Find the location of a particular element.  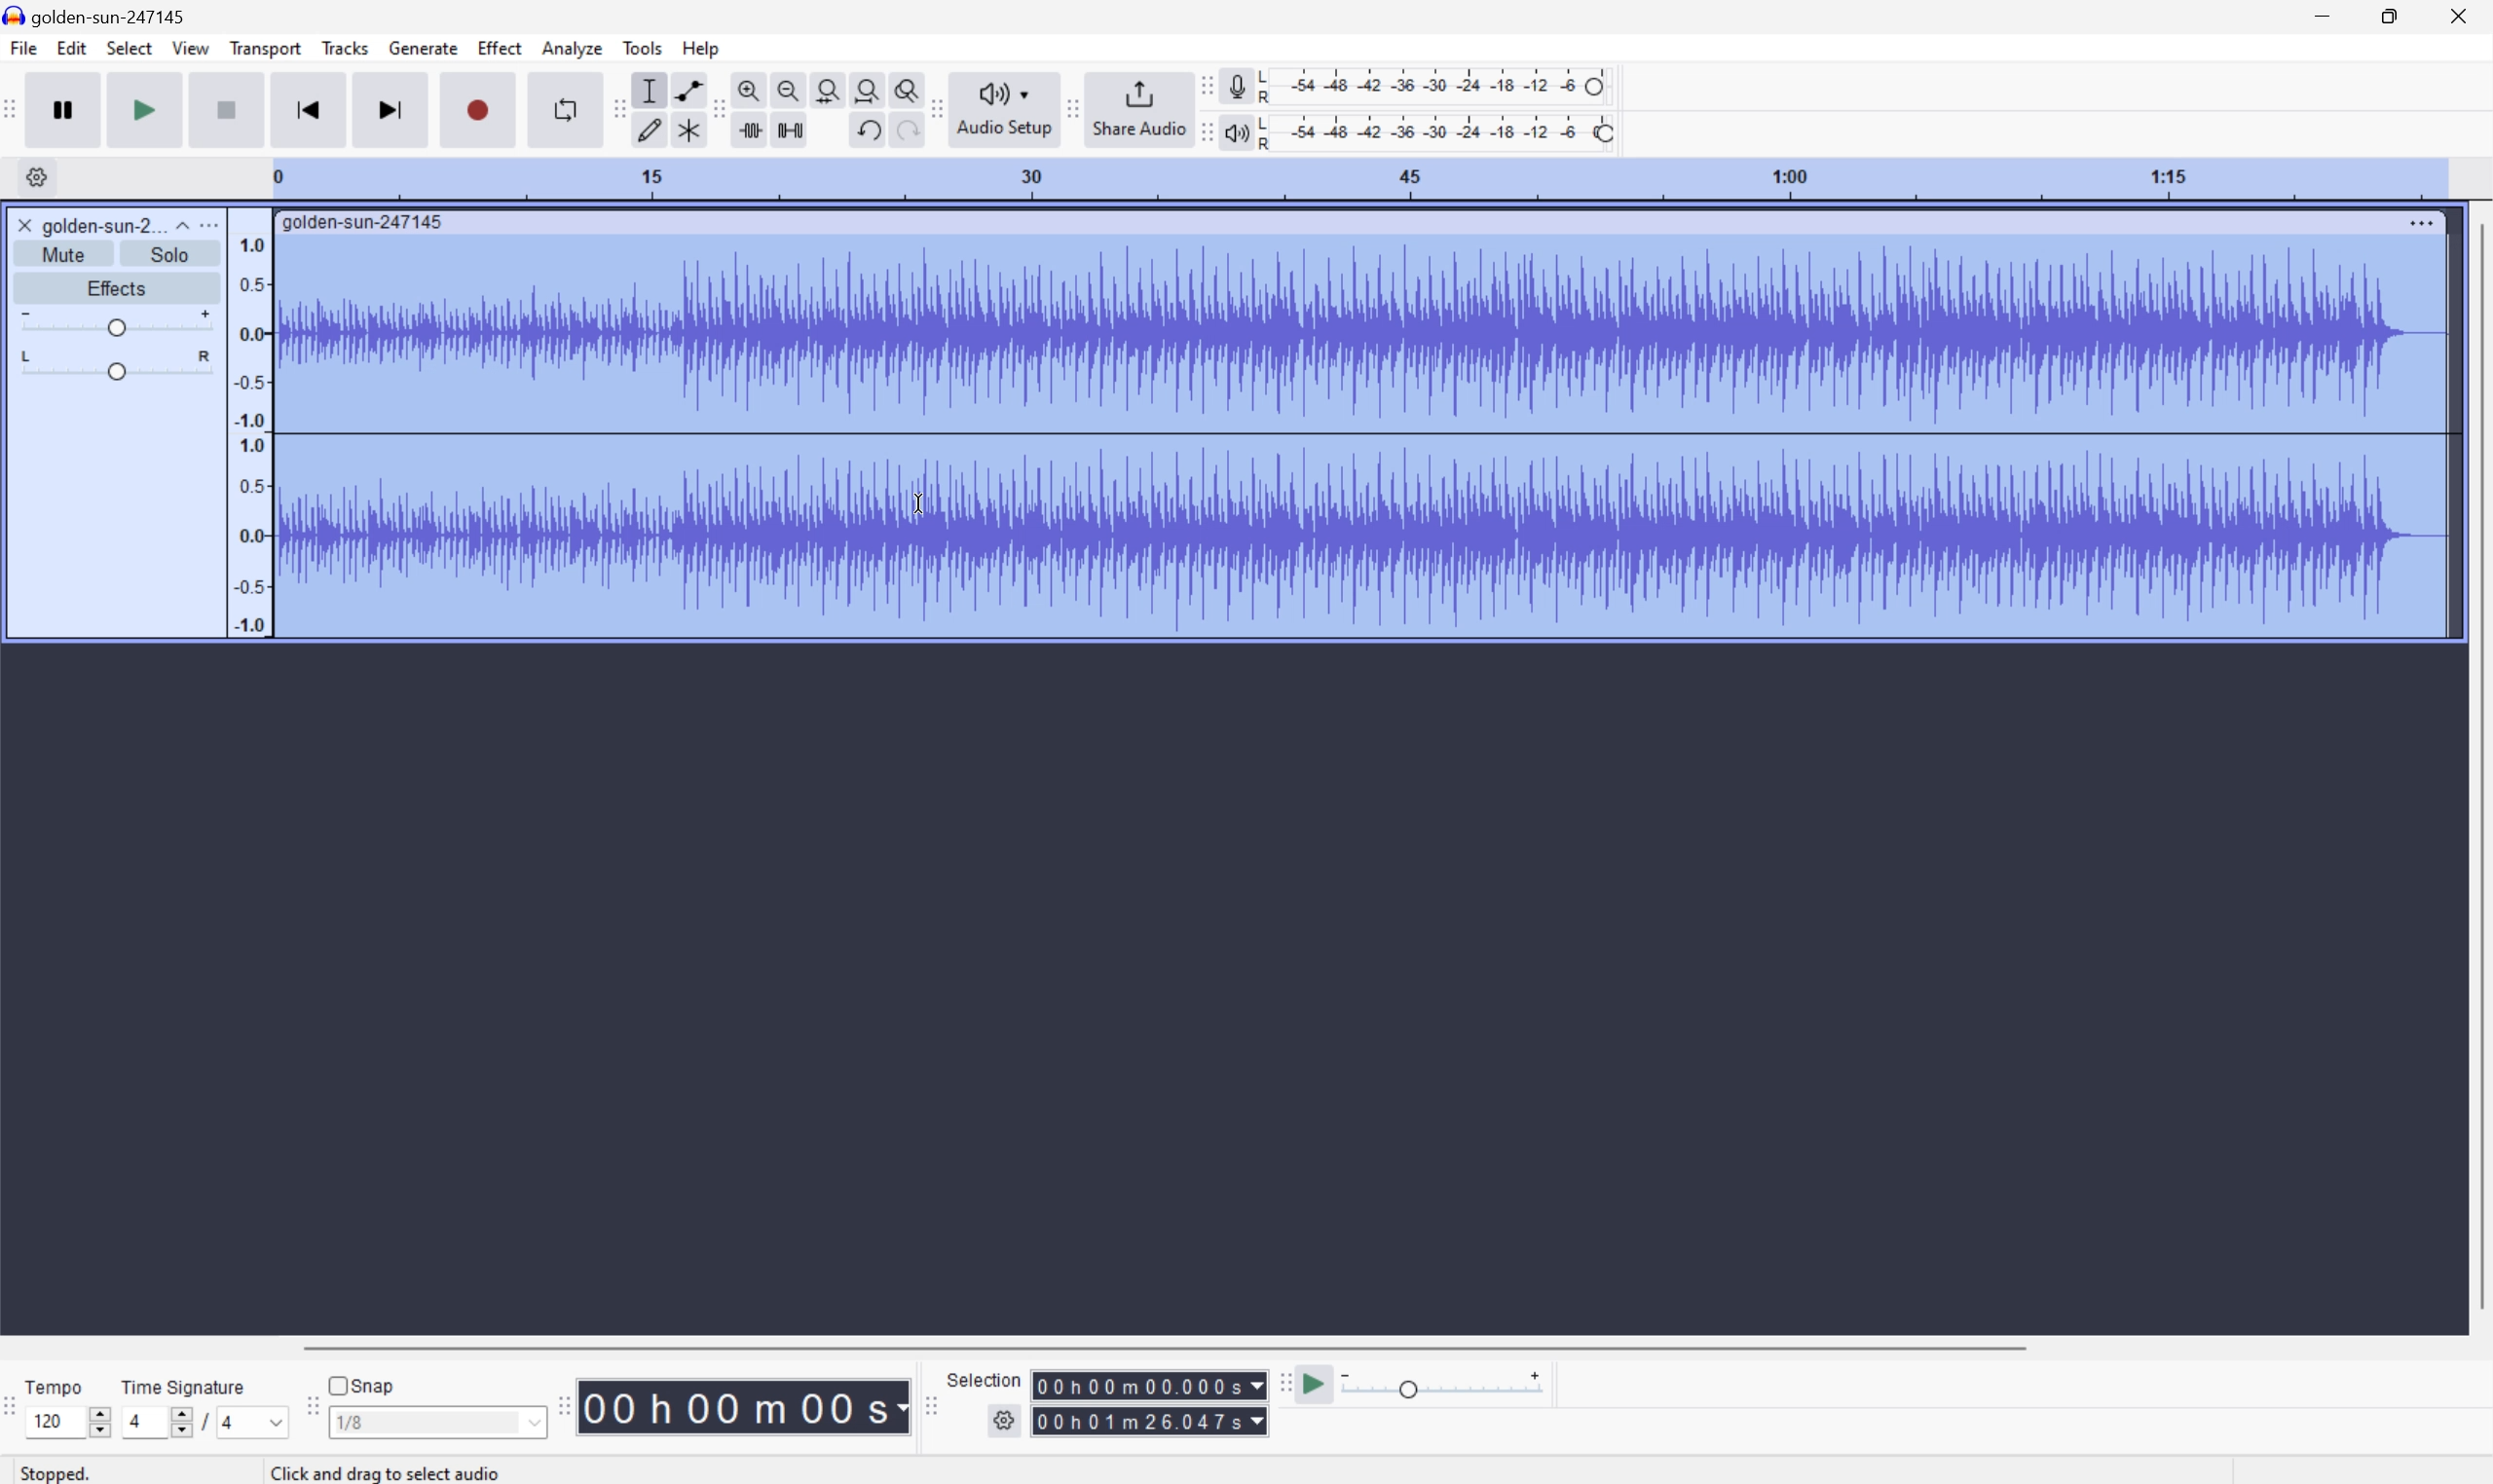

Draw tool is located at coordinates (650, 133).